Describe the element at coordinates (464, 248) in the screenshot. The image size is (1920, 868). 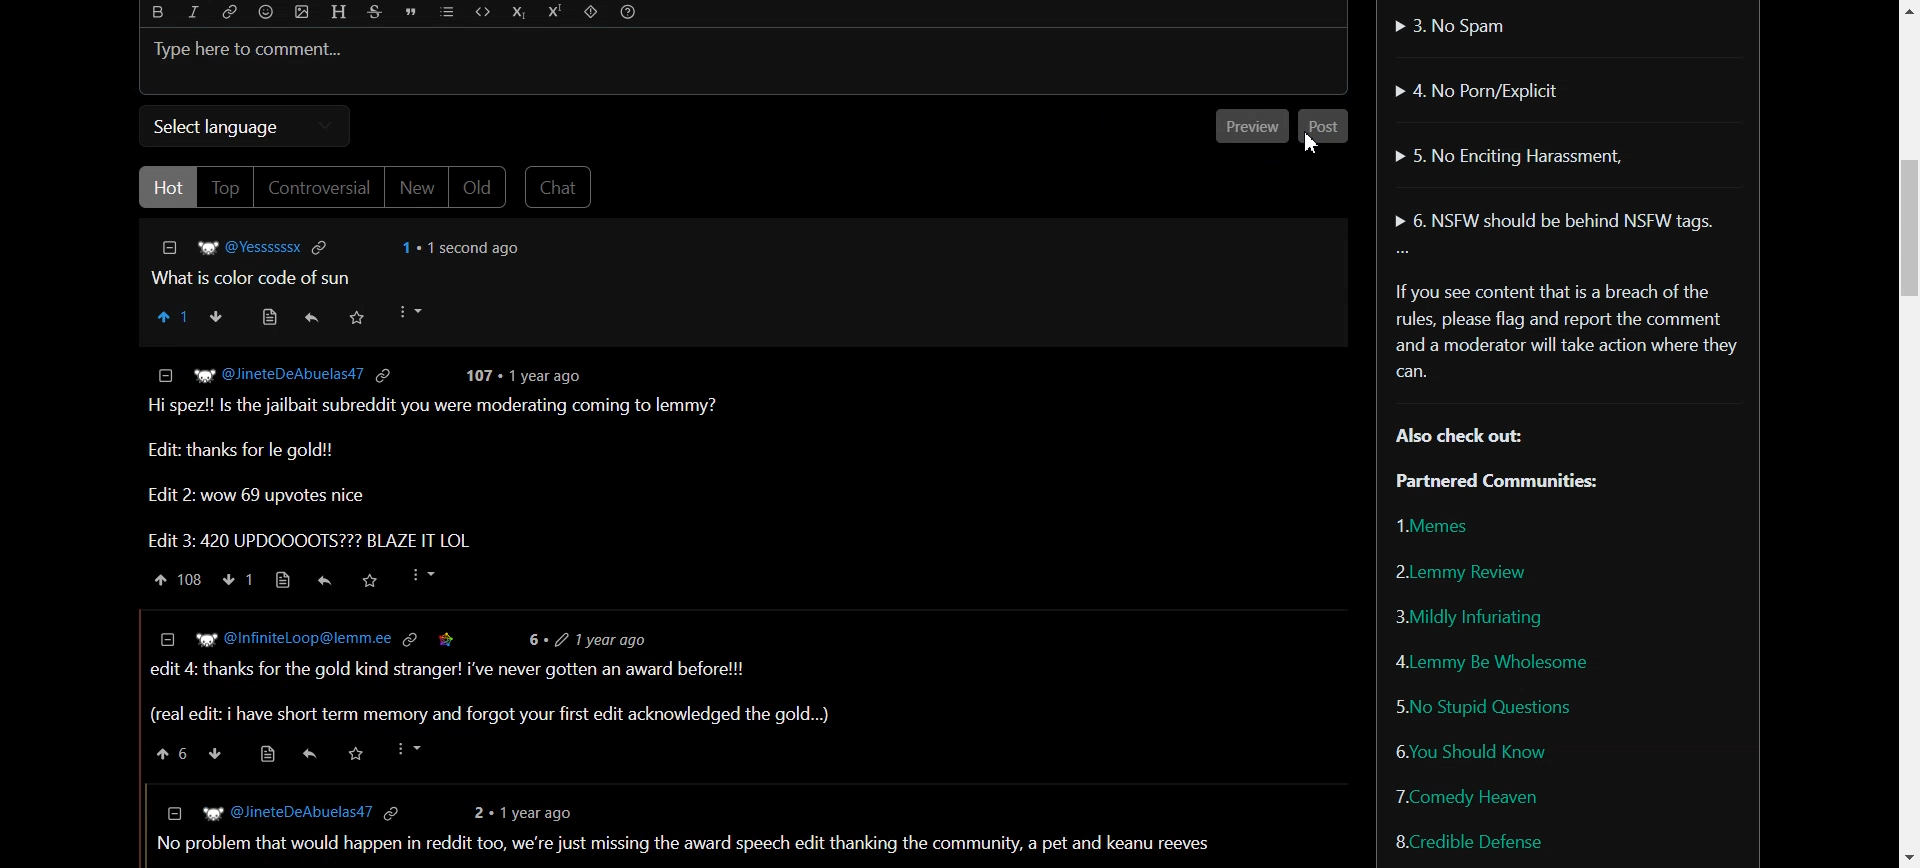
I see `1 + 1 second ago` at that location.